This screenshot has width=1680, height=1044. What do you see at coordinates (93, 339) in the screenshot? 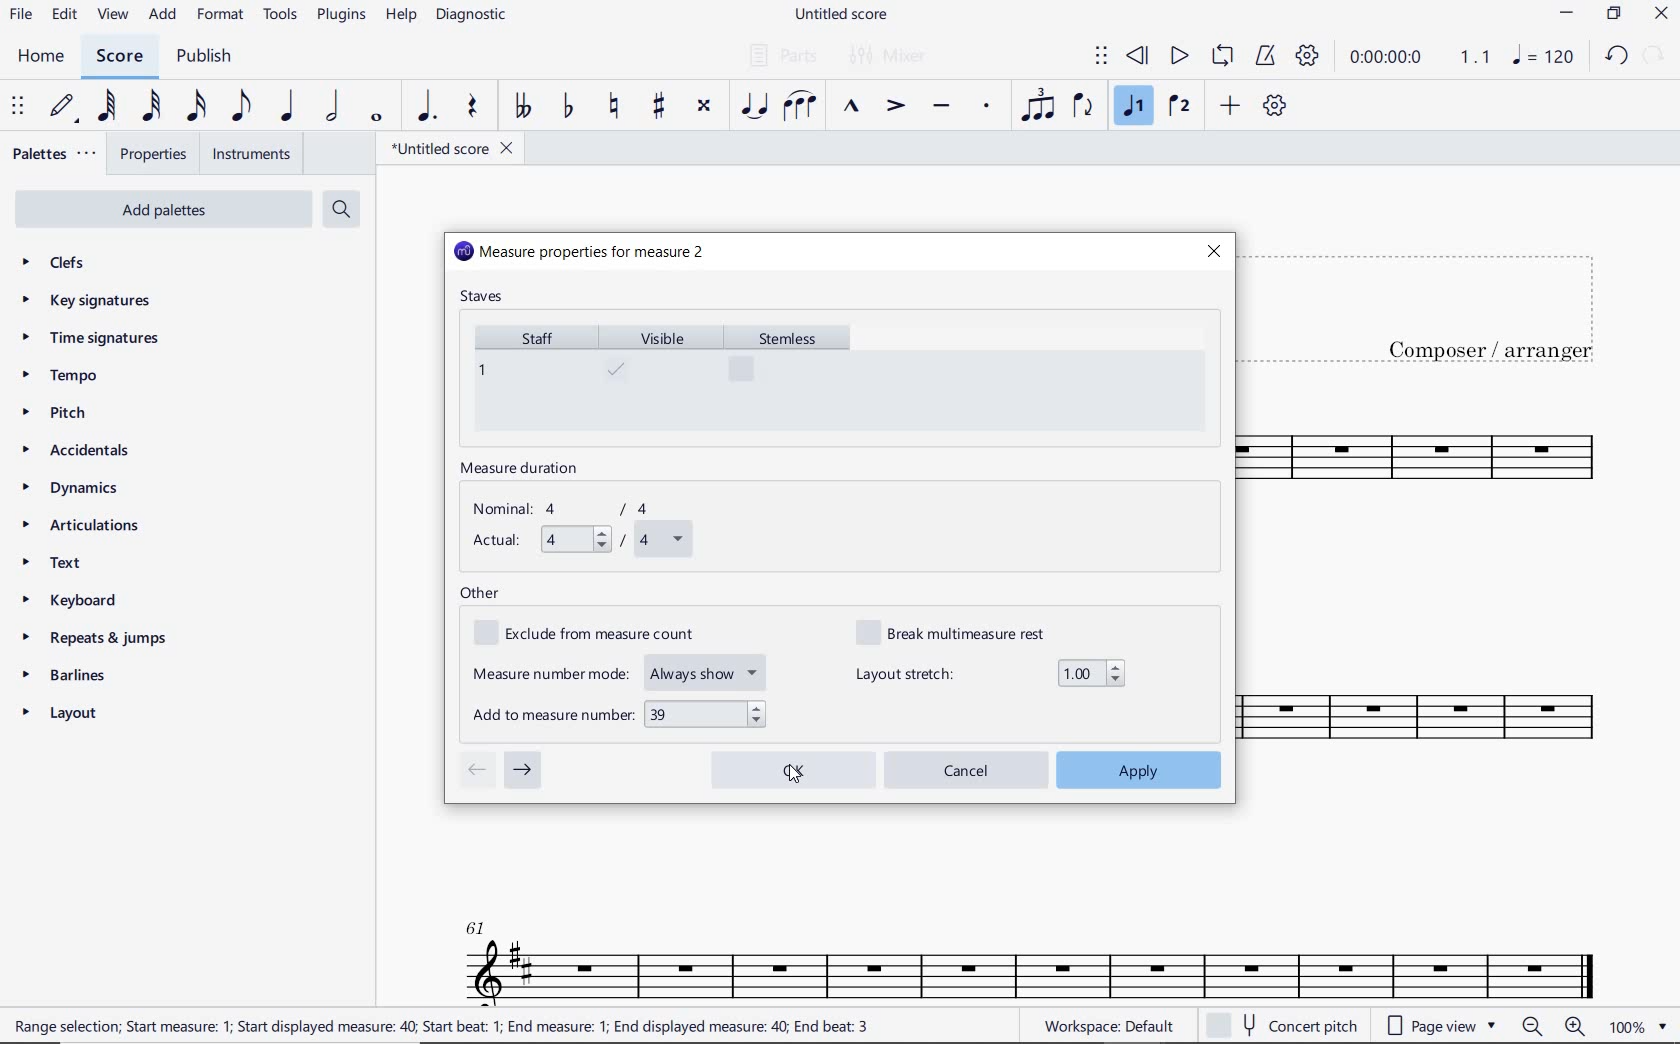
I see `TIME SIGNATURES` at bounding box center [93, 339].